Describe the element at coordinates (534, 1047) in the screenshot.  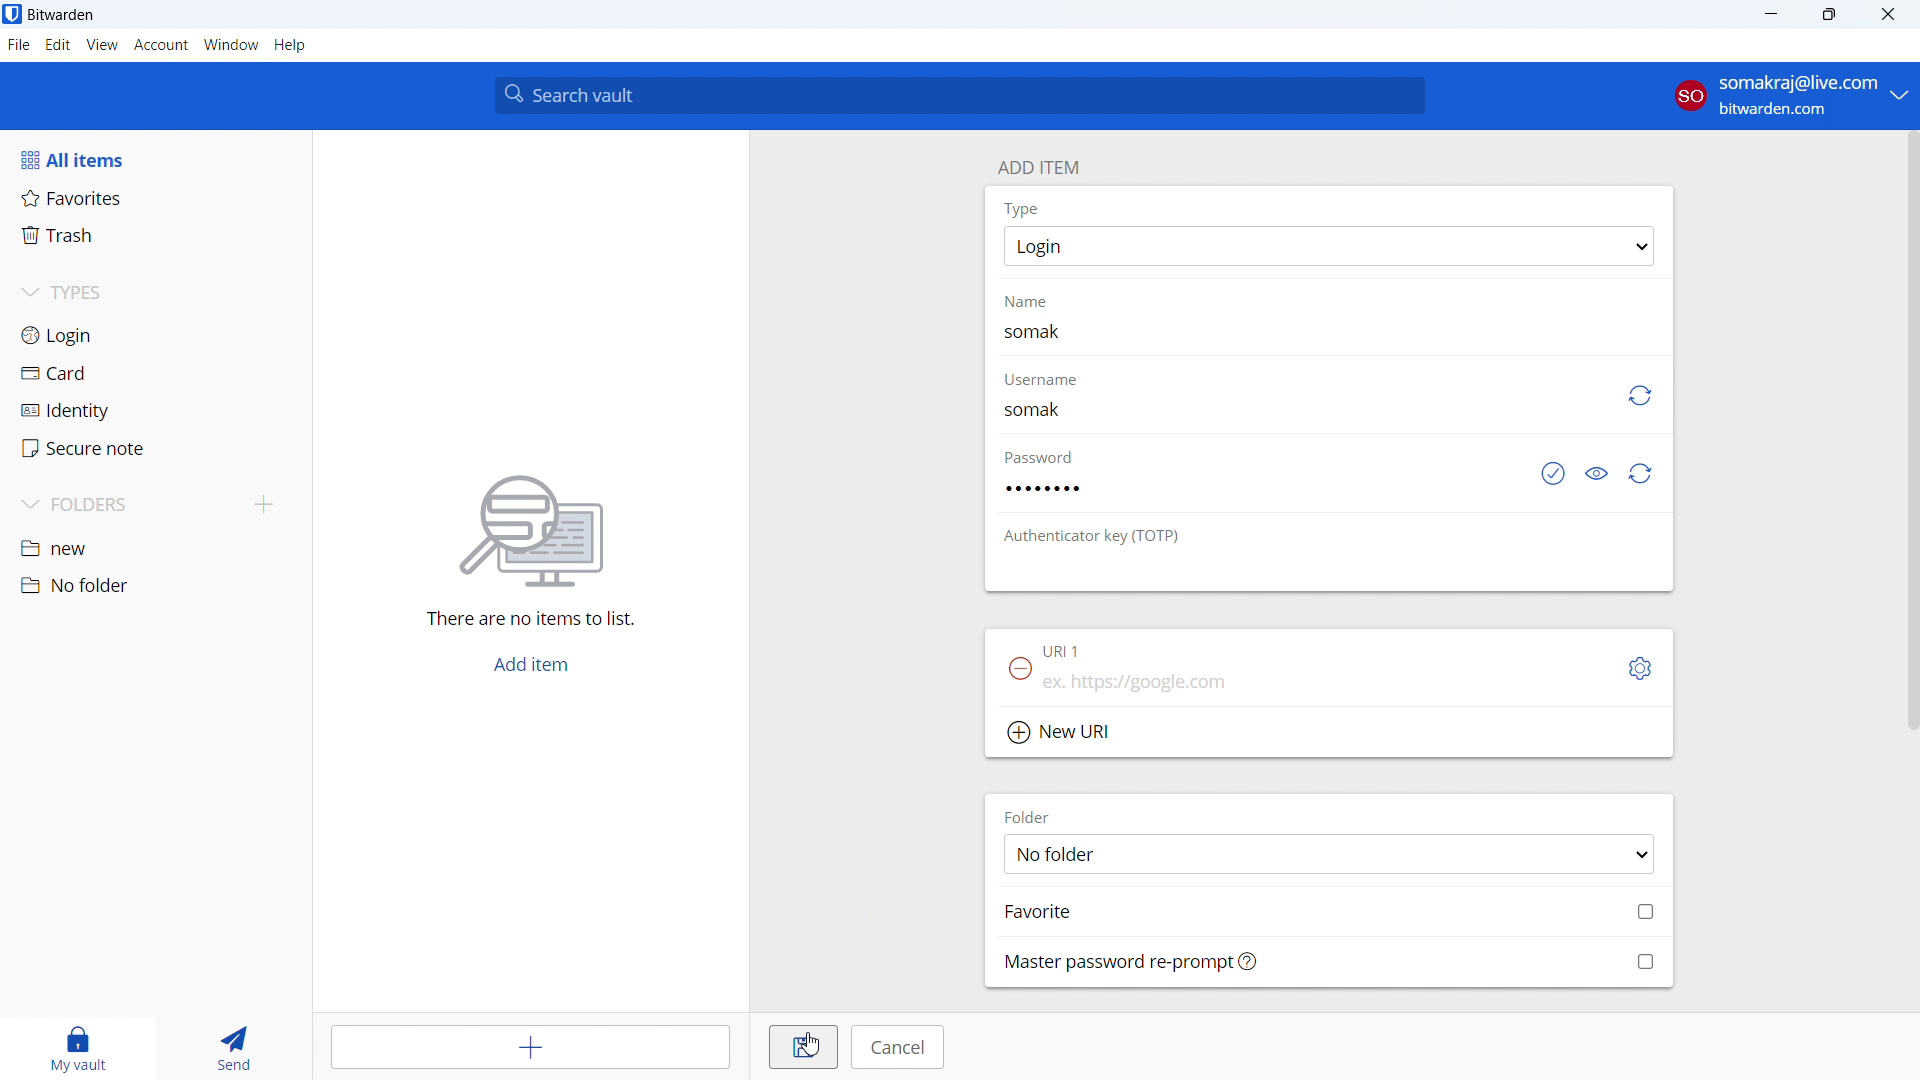
I see `add item` at that location.